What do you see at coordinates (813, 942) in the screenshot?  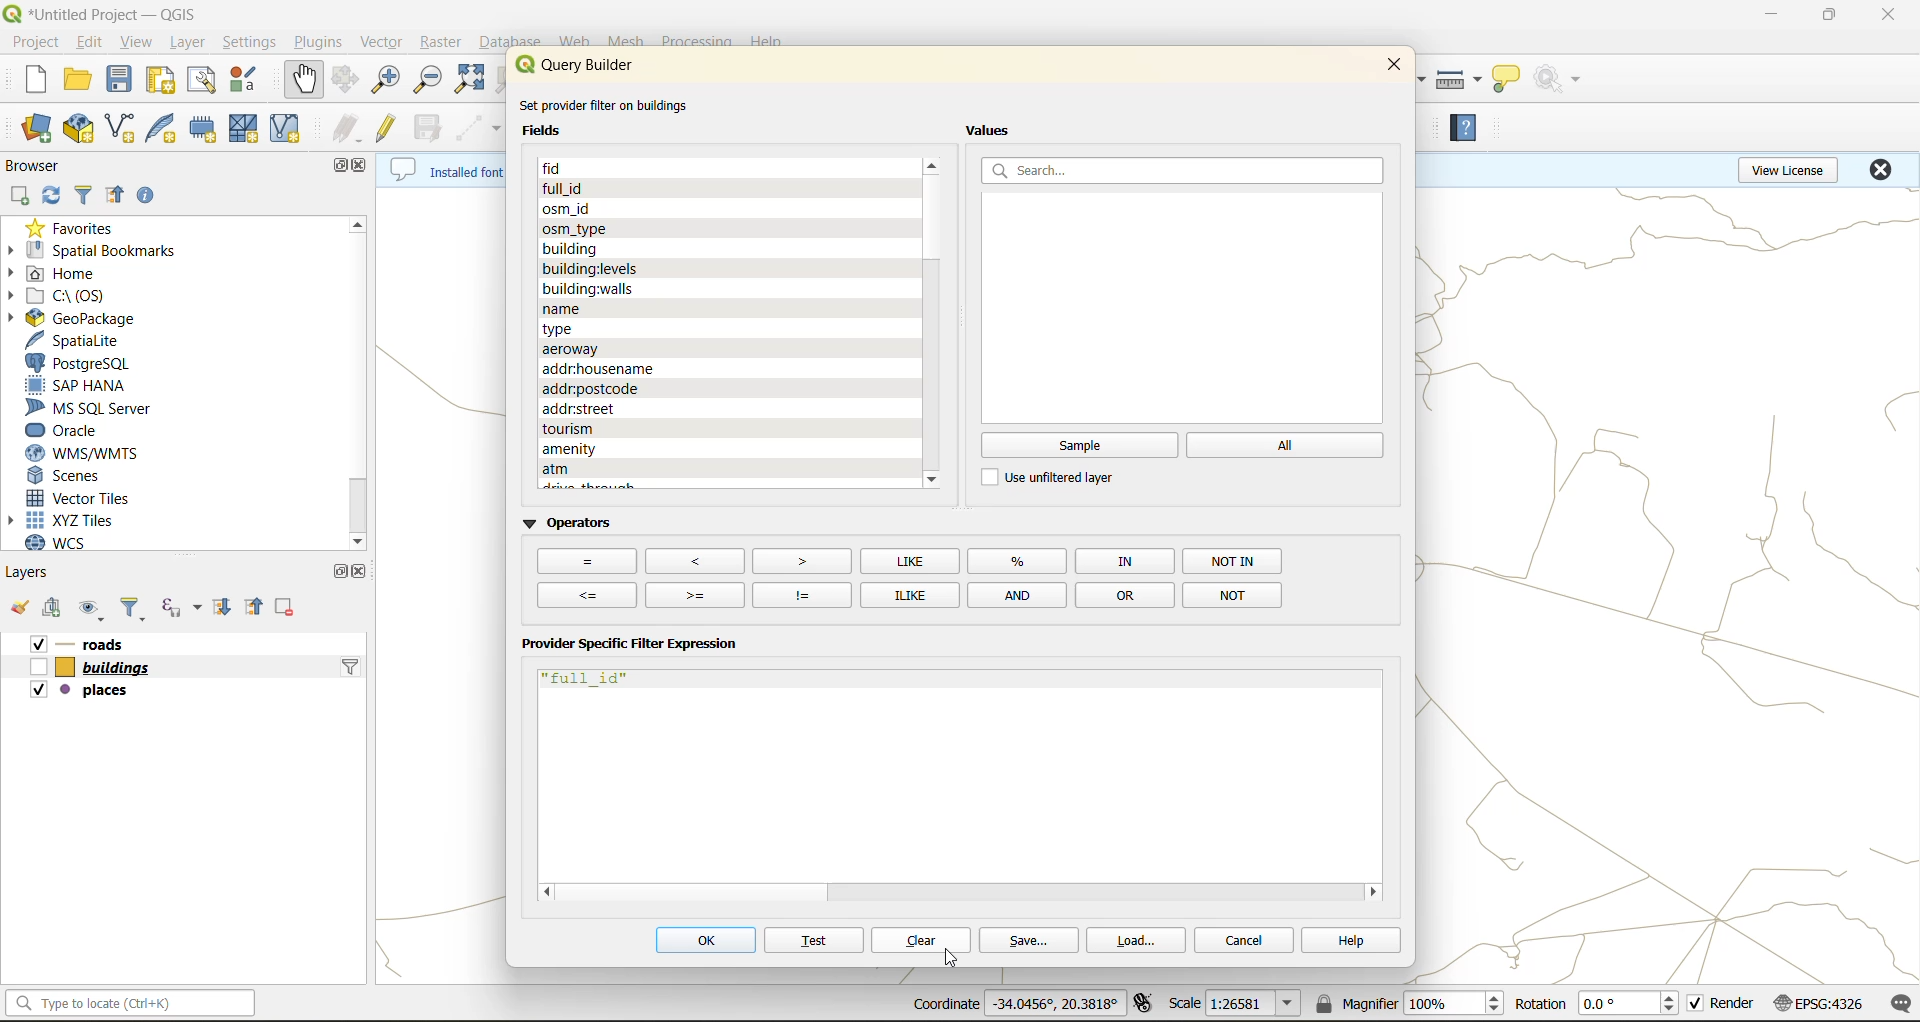 I see `text` at bounding box center [813, 942].